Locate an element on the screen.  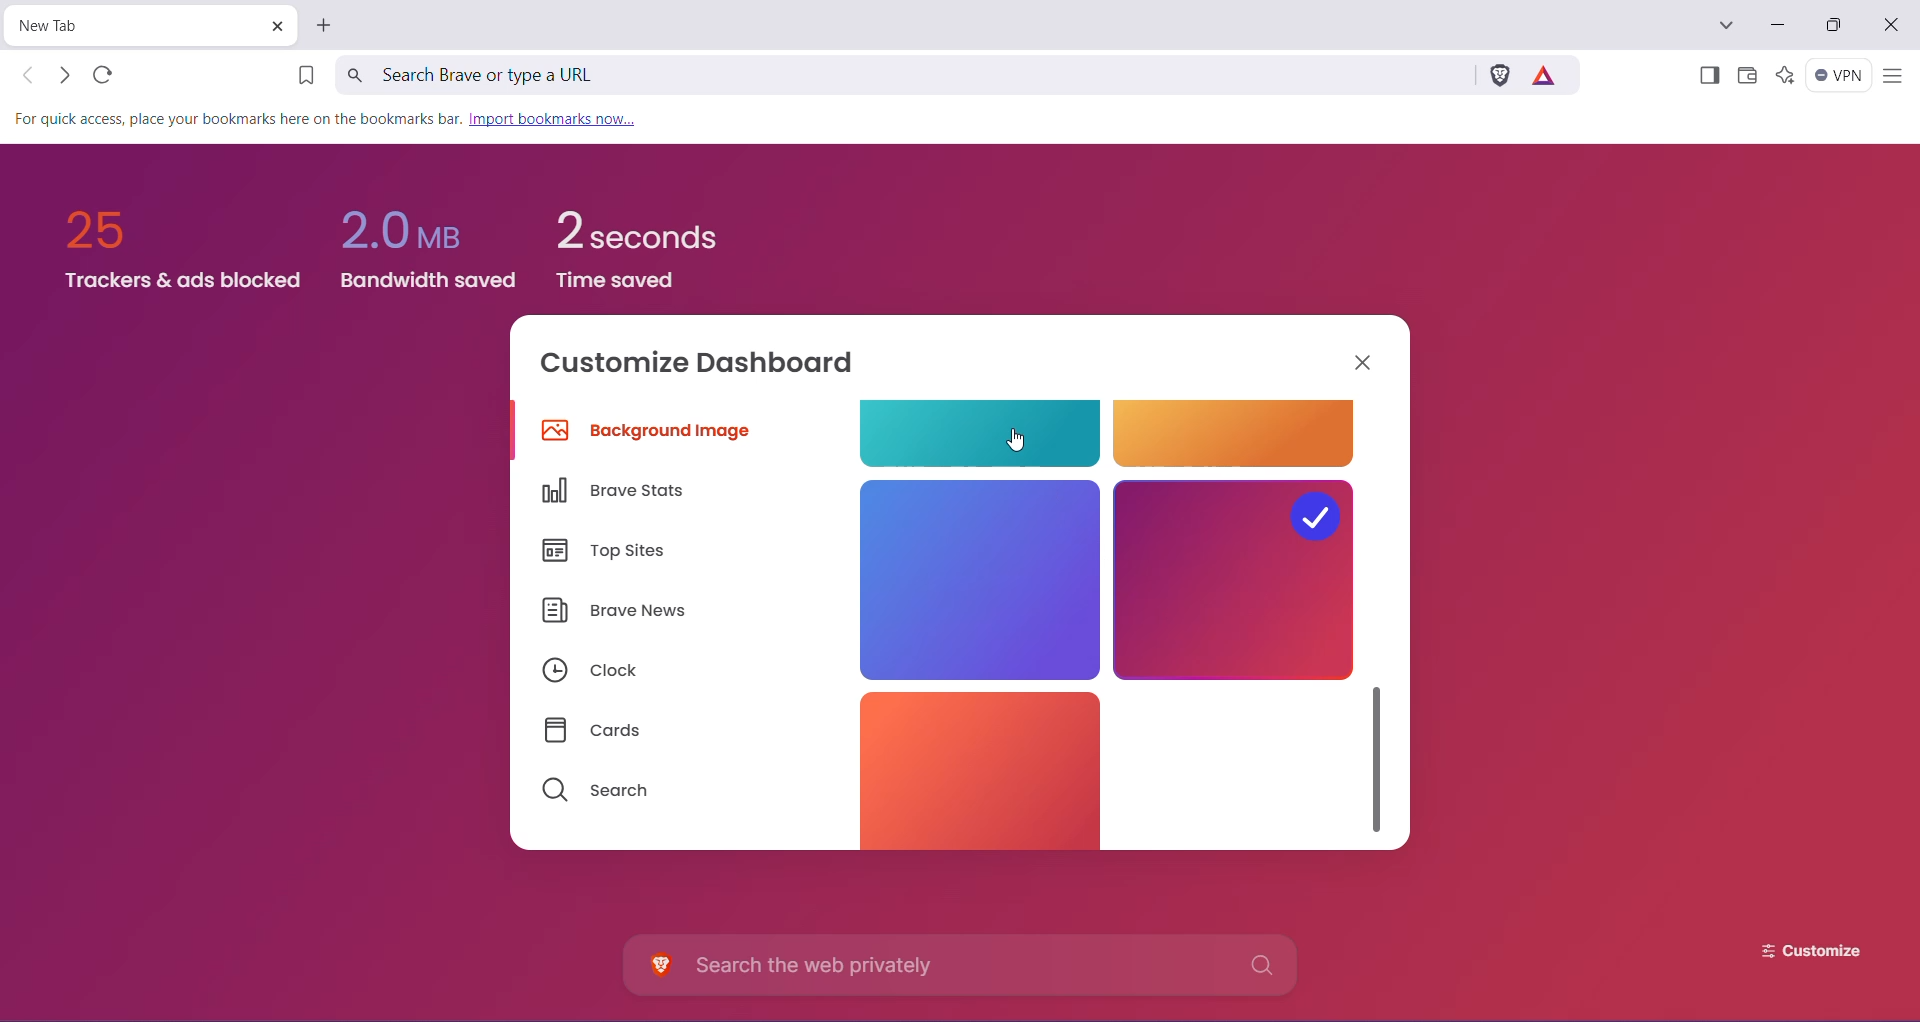
Search the Web privately is located at coordinates (965, 965).